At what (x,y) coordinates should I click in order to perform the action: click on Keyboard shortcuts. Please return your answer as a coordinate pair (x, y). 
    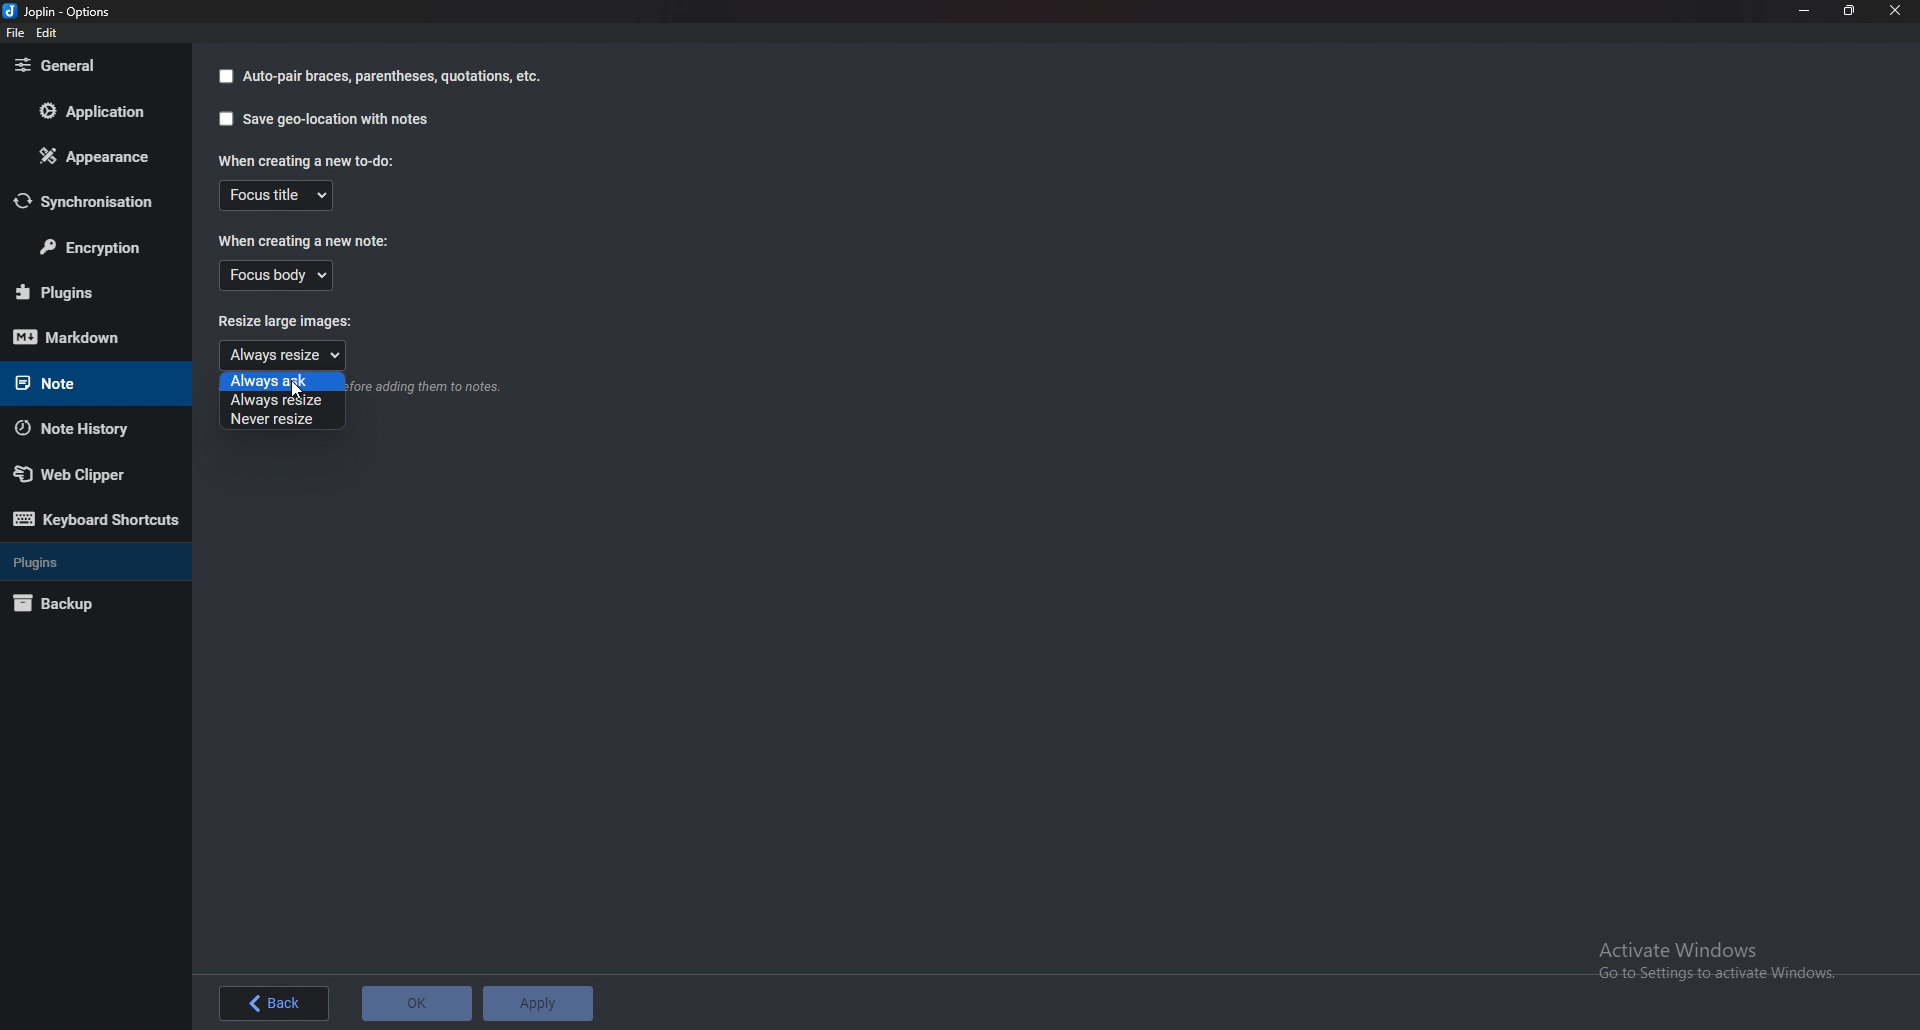
    Looking at the image, I should click on (97, 523).